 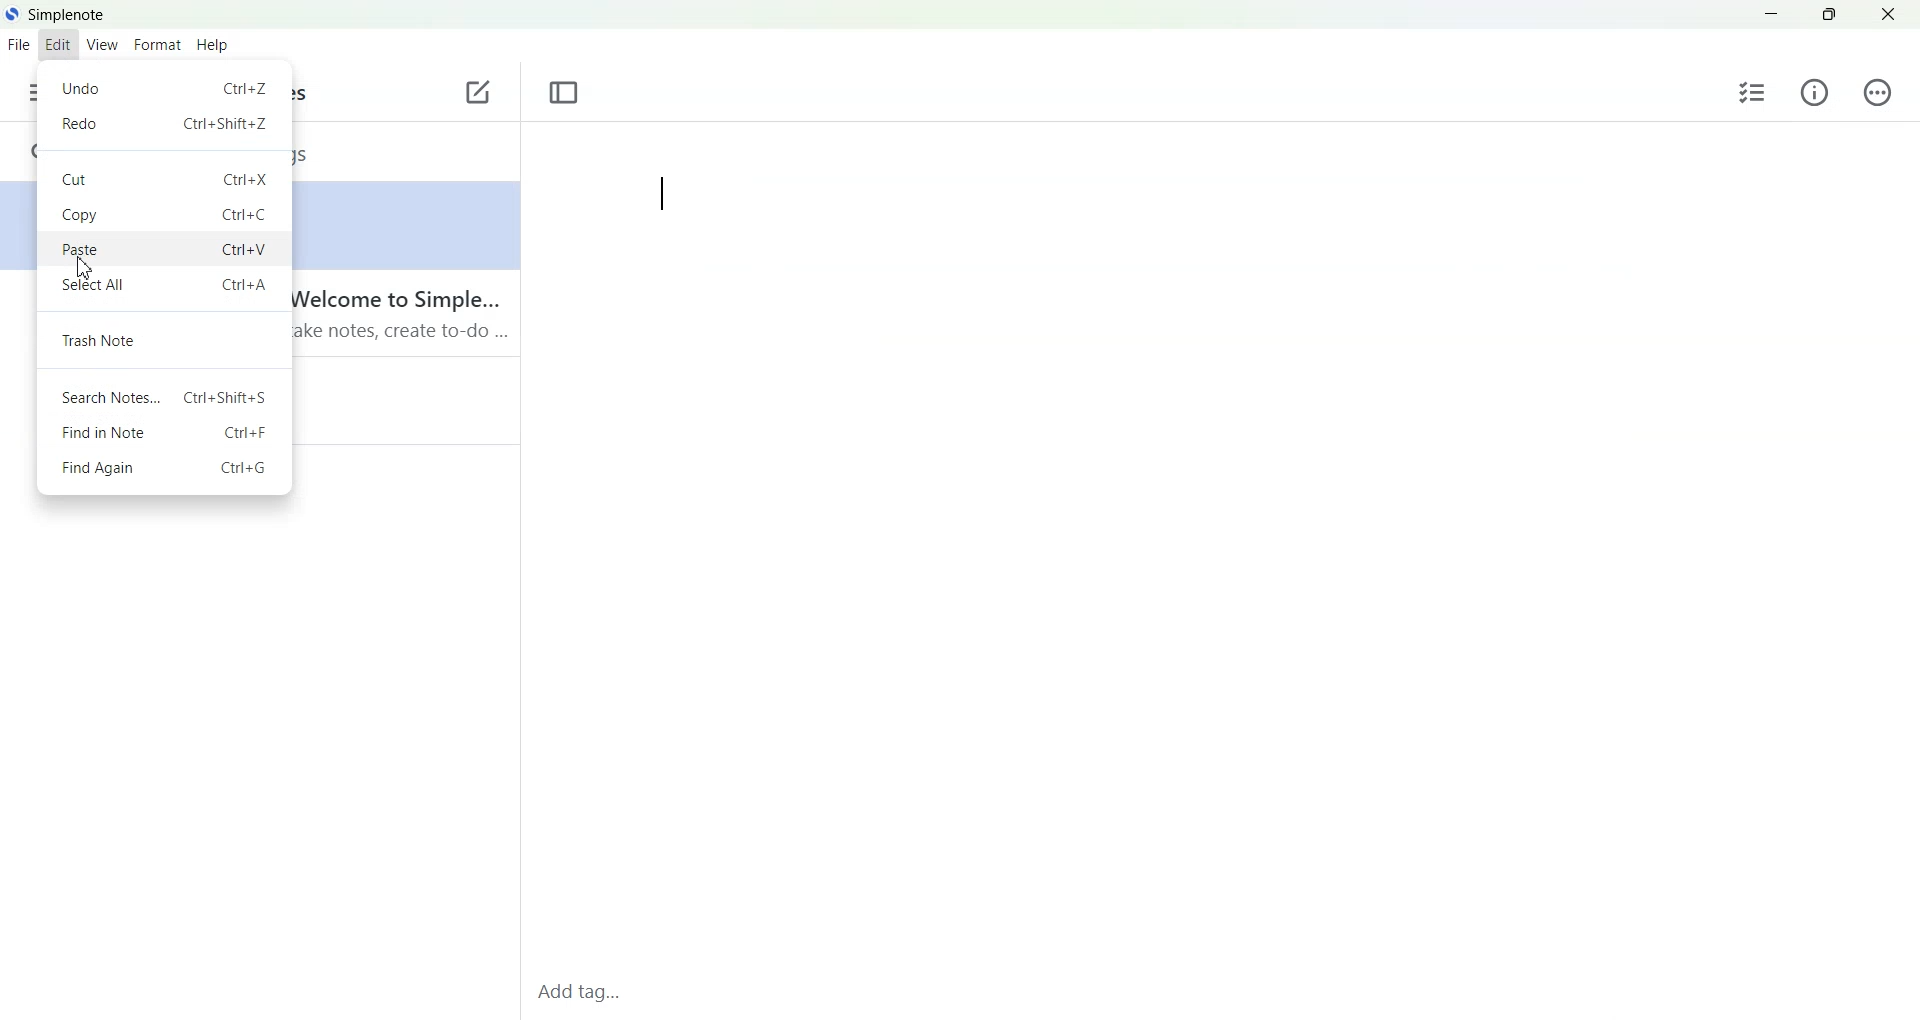 I want to click on Insert Checklist, so click(x=1753, y=91).